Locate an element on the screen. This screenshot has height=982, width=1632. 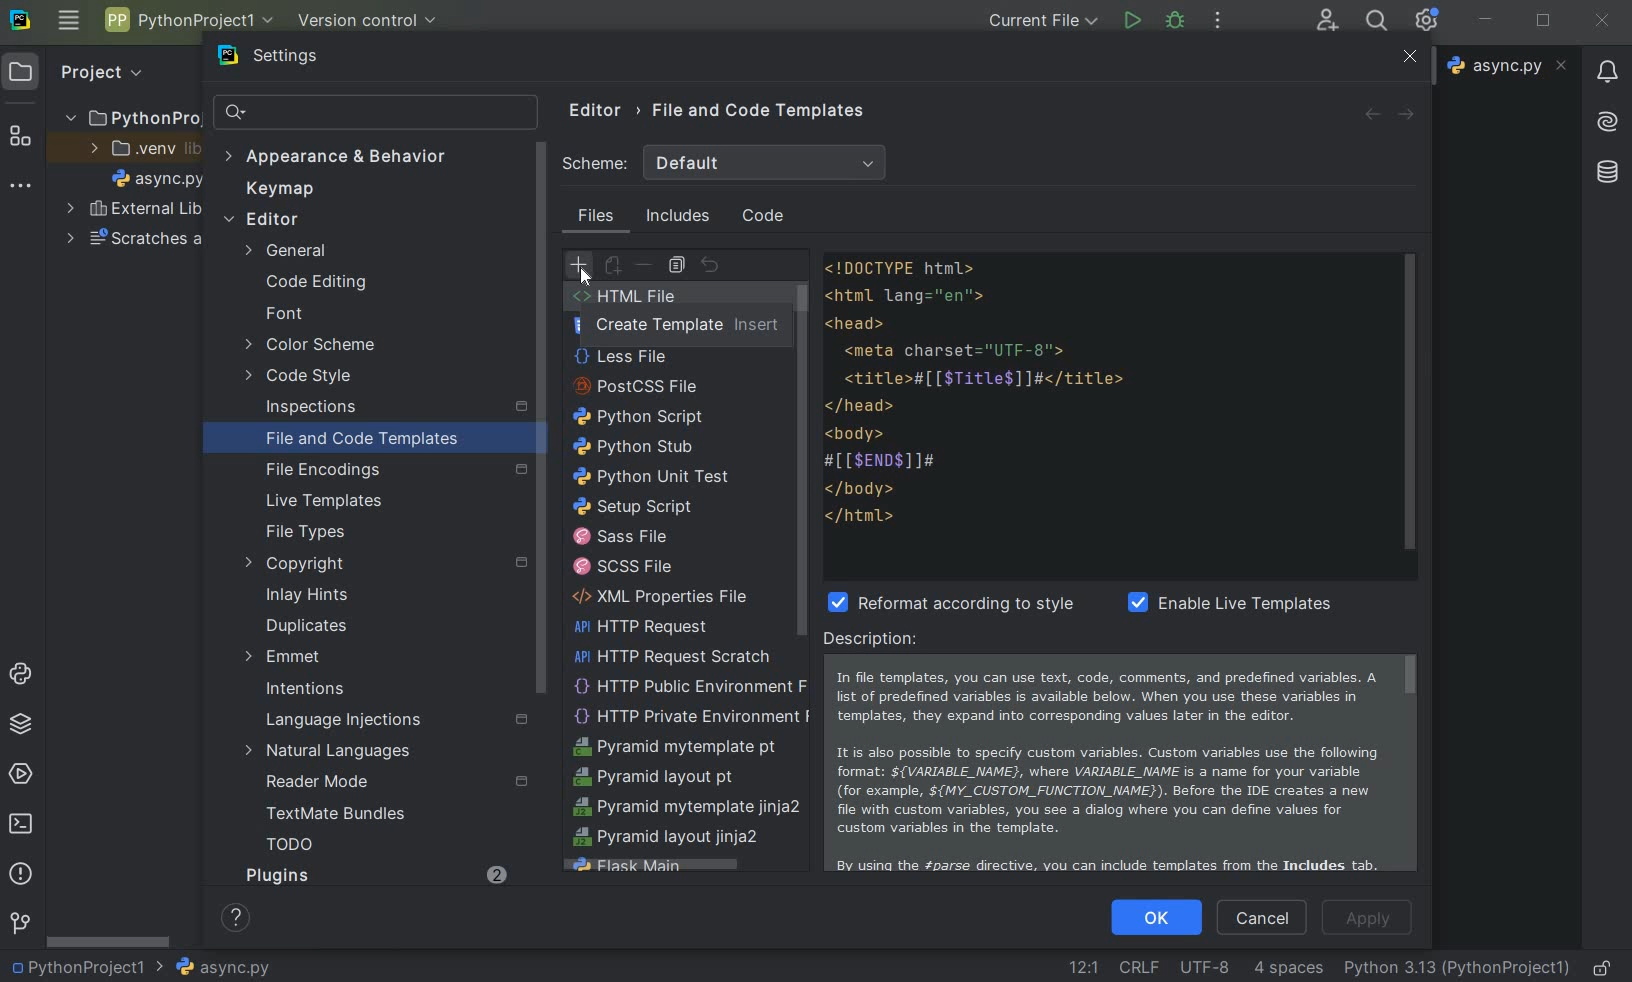
search settings is located at coordinates (377, 112).